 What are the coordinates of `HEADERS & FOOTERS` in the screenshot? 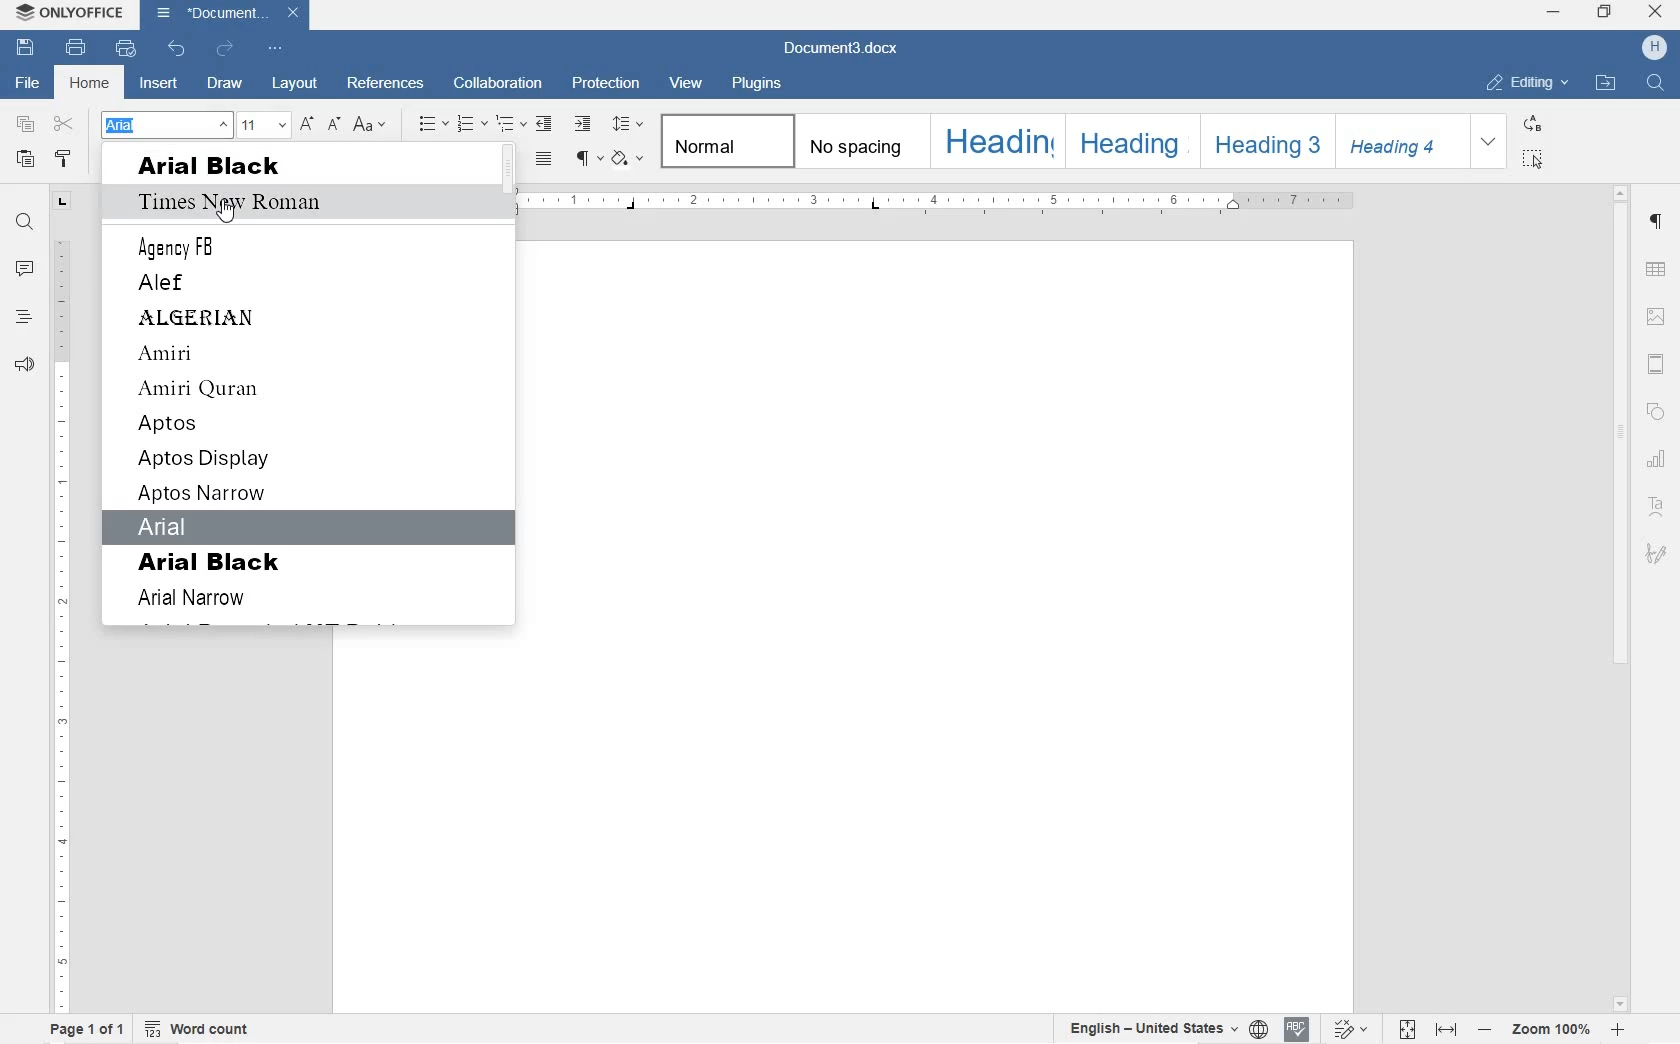 It's located at (1656, 368).